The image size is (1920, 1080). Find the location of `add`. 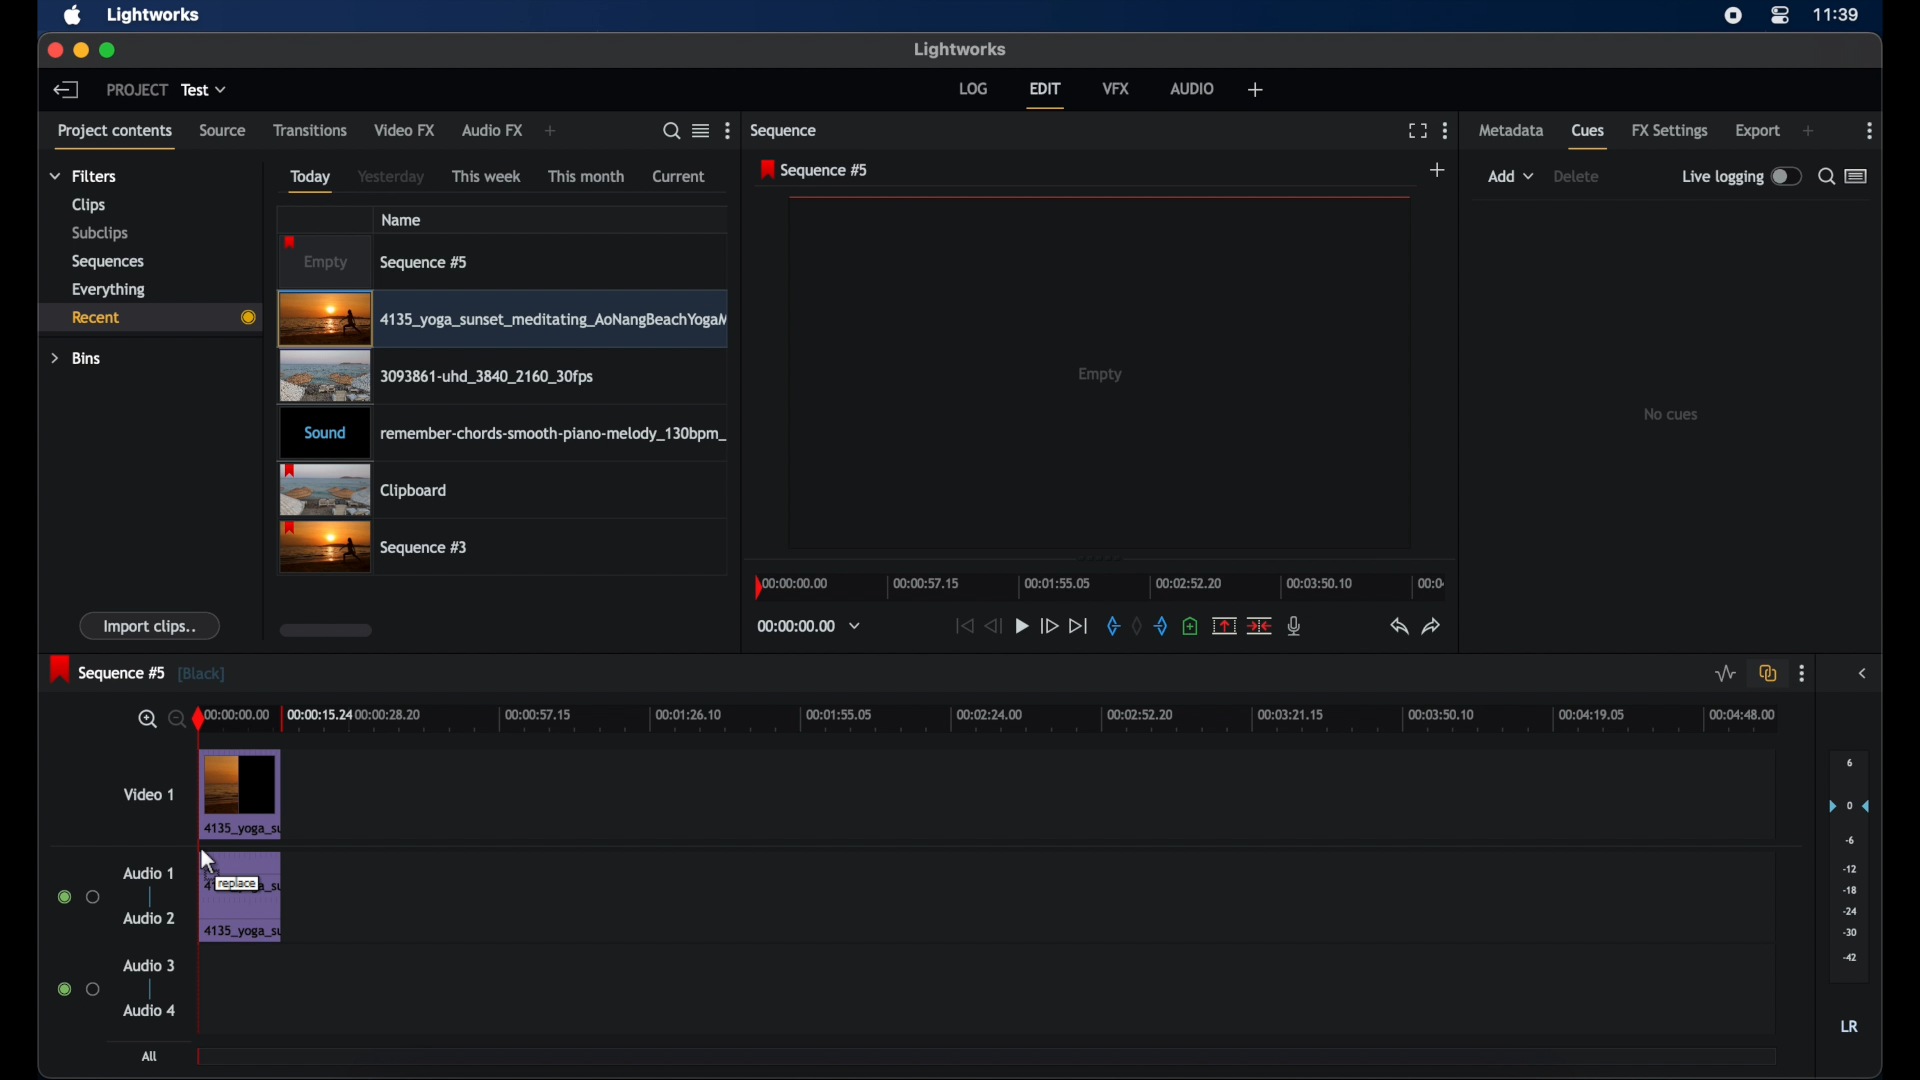

add is located at coordinates (1255, 89).